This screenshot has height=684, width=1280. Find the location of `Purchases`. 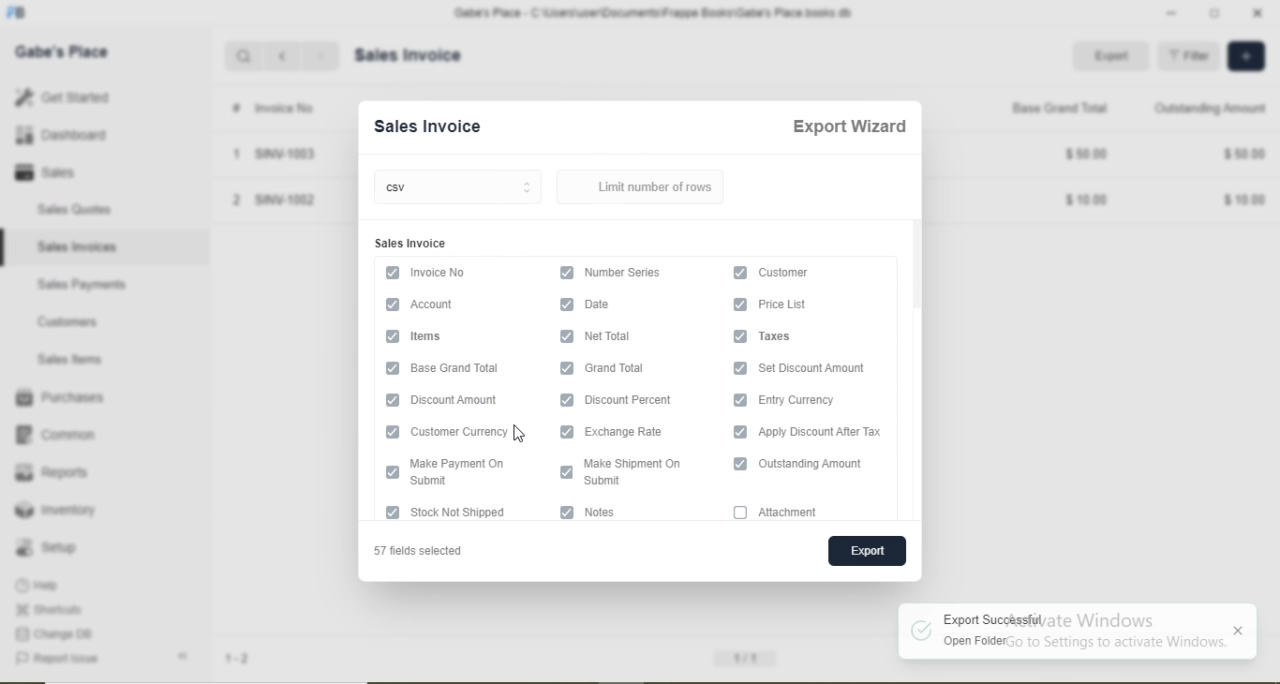

Purchases is located at coordinates (61, 396).